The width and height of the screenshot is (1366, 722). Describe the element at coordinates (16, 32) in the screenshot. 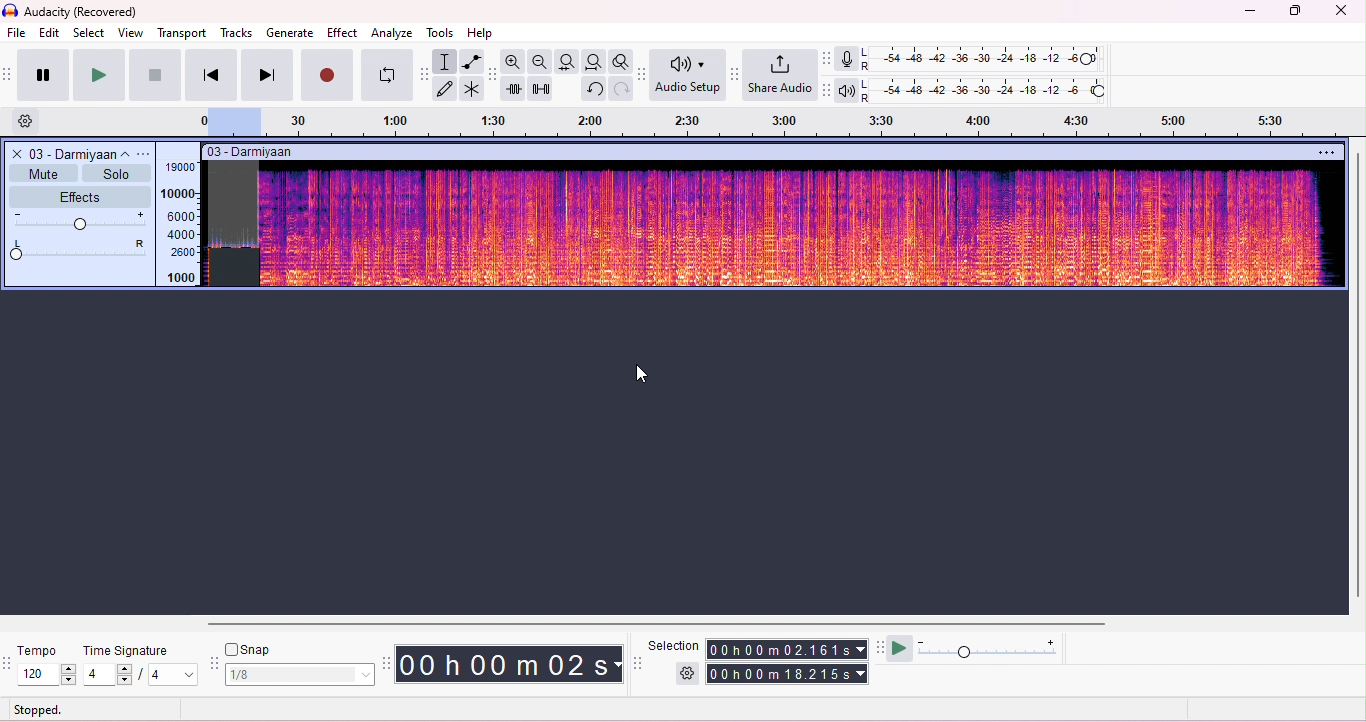

I see `file` at that location.